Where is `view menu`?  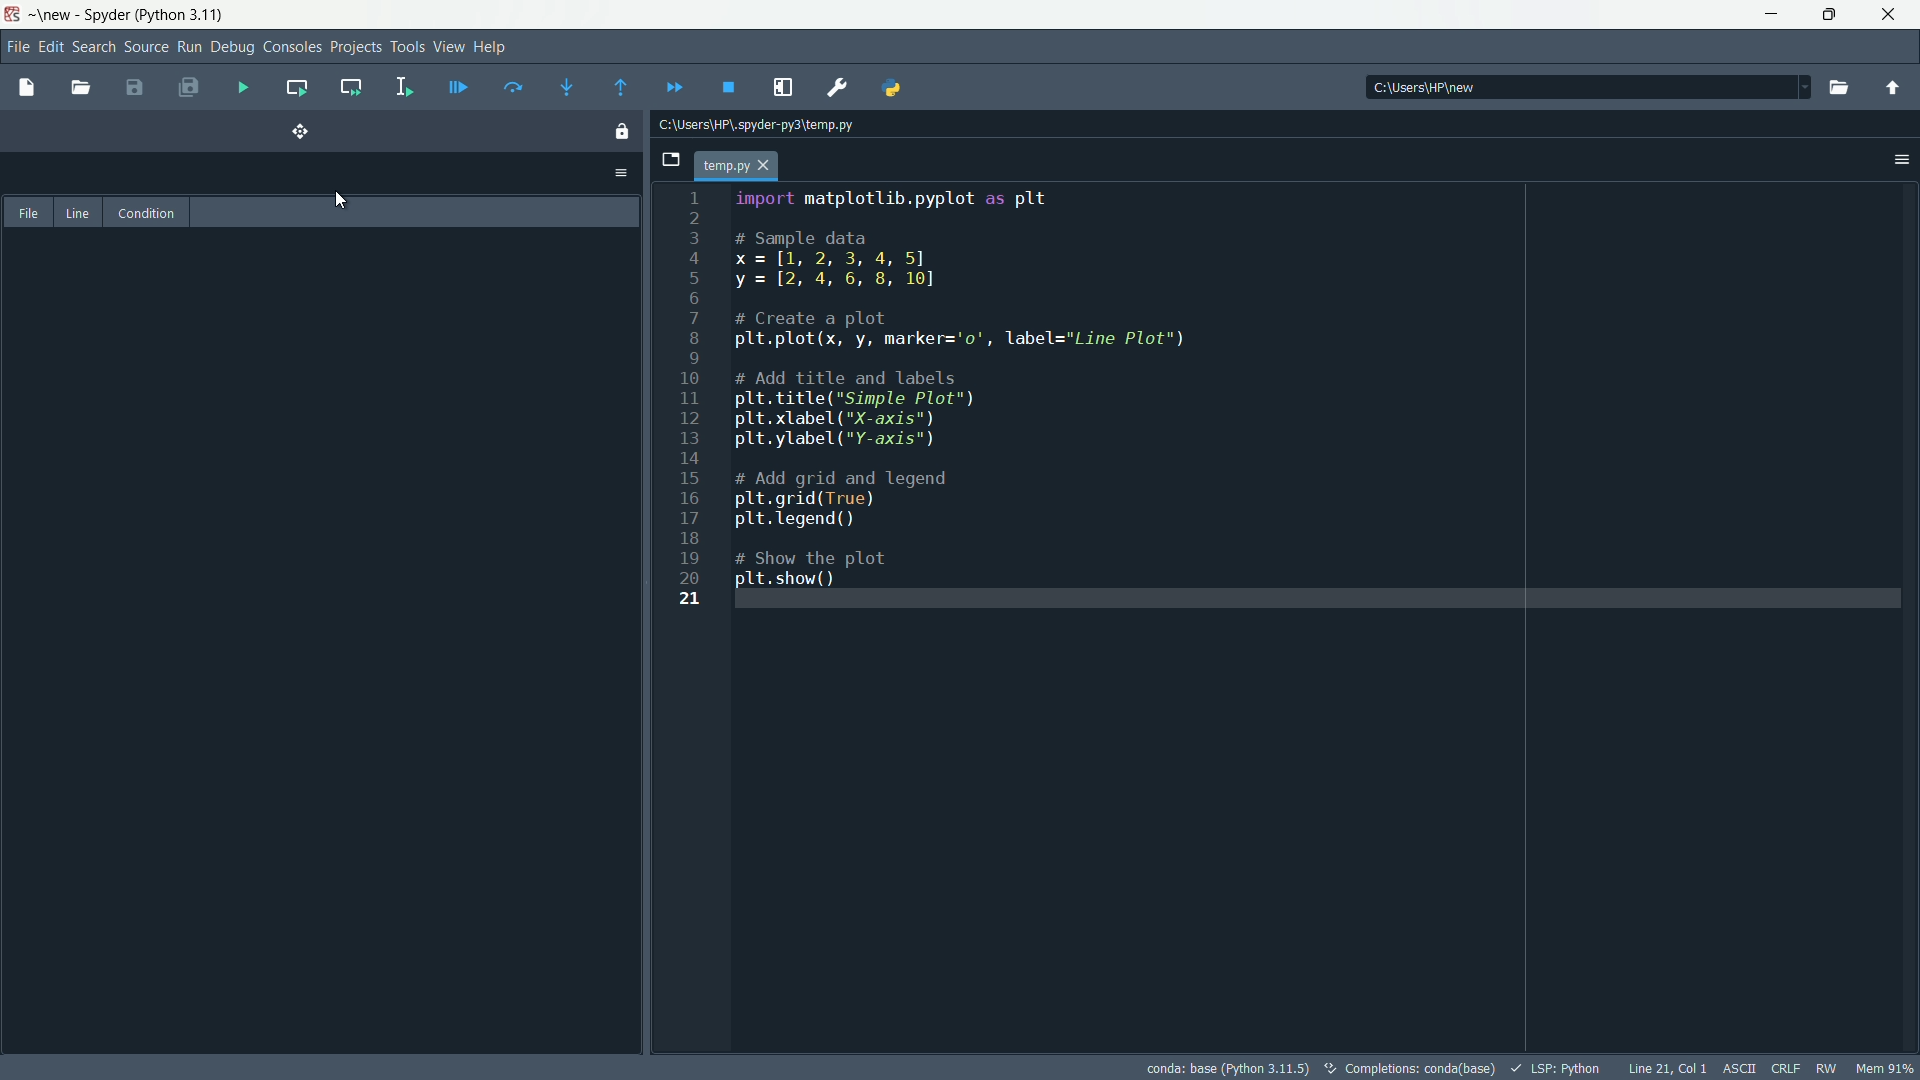 view menu is located at coordinates (448, 46).